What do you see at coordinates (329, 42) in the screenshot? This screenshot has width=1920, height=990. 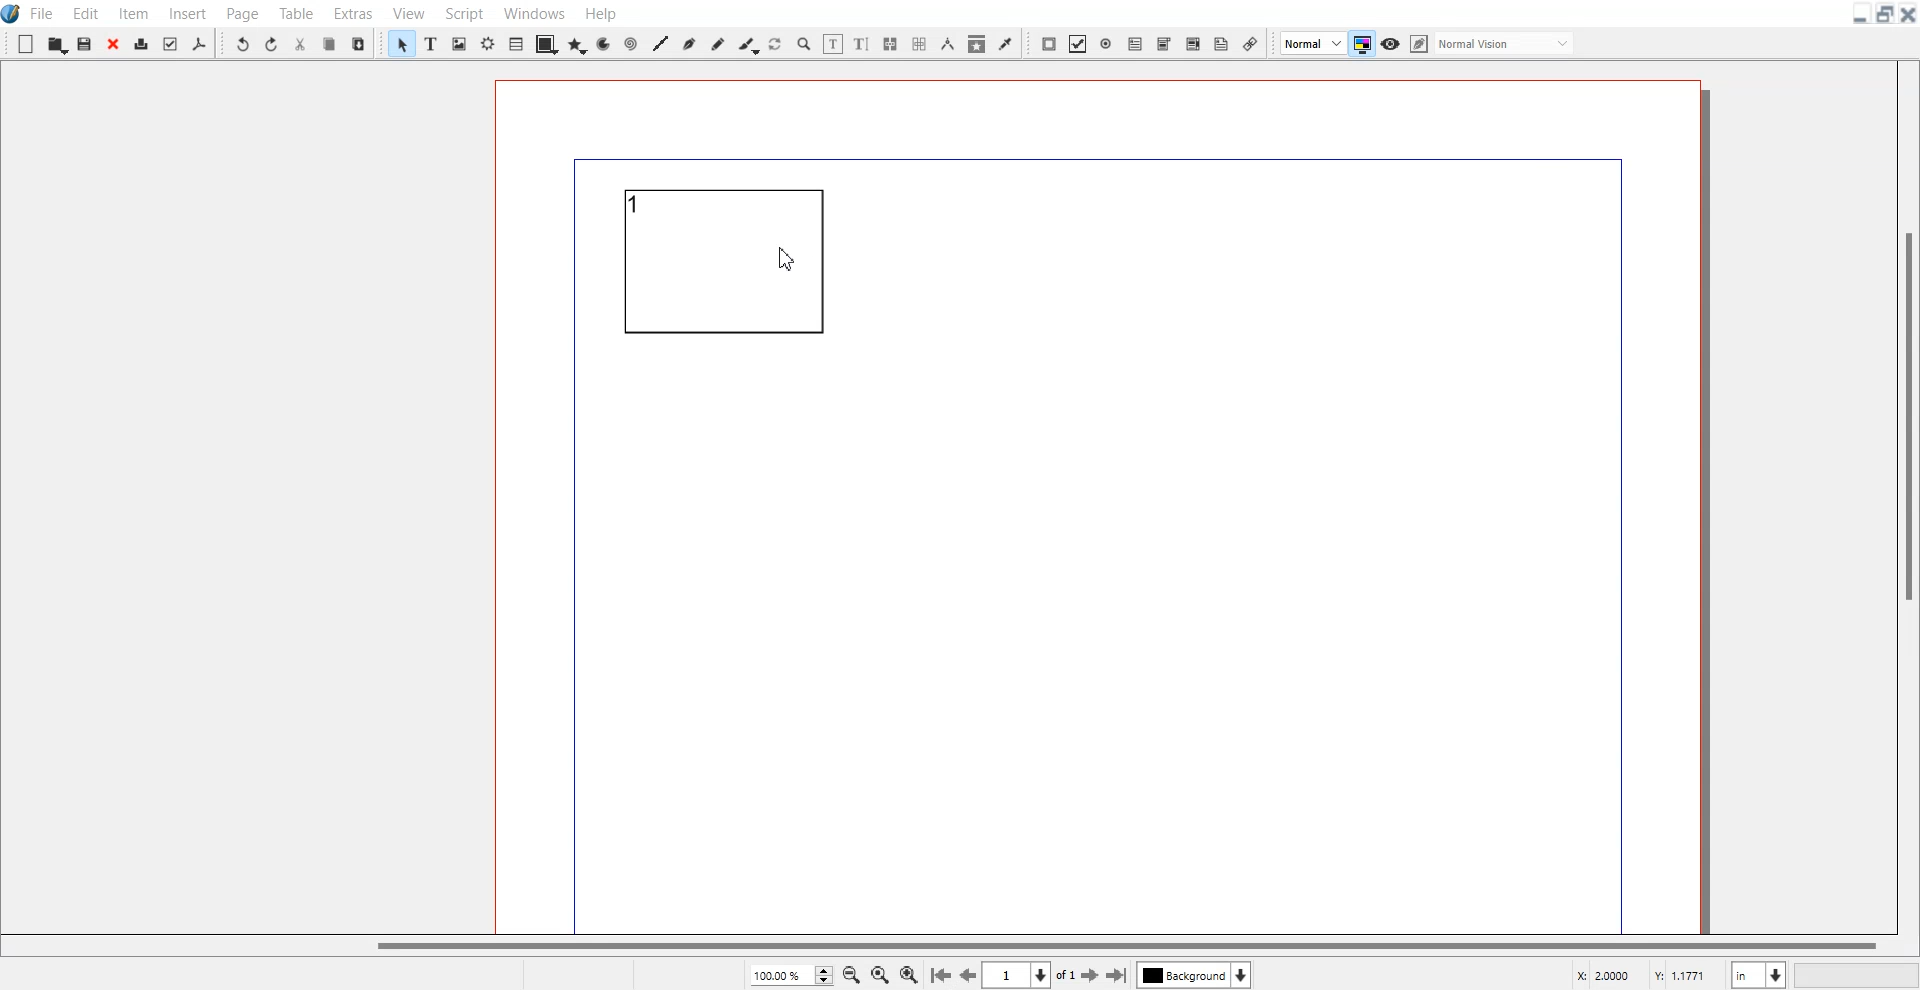 I see `Copy` at bounding box center [329, 42].